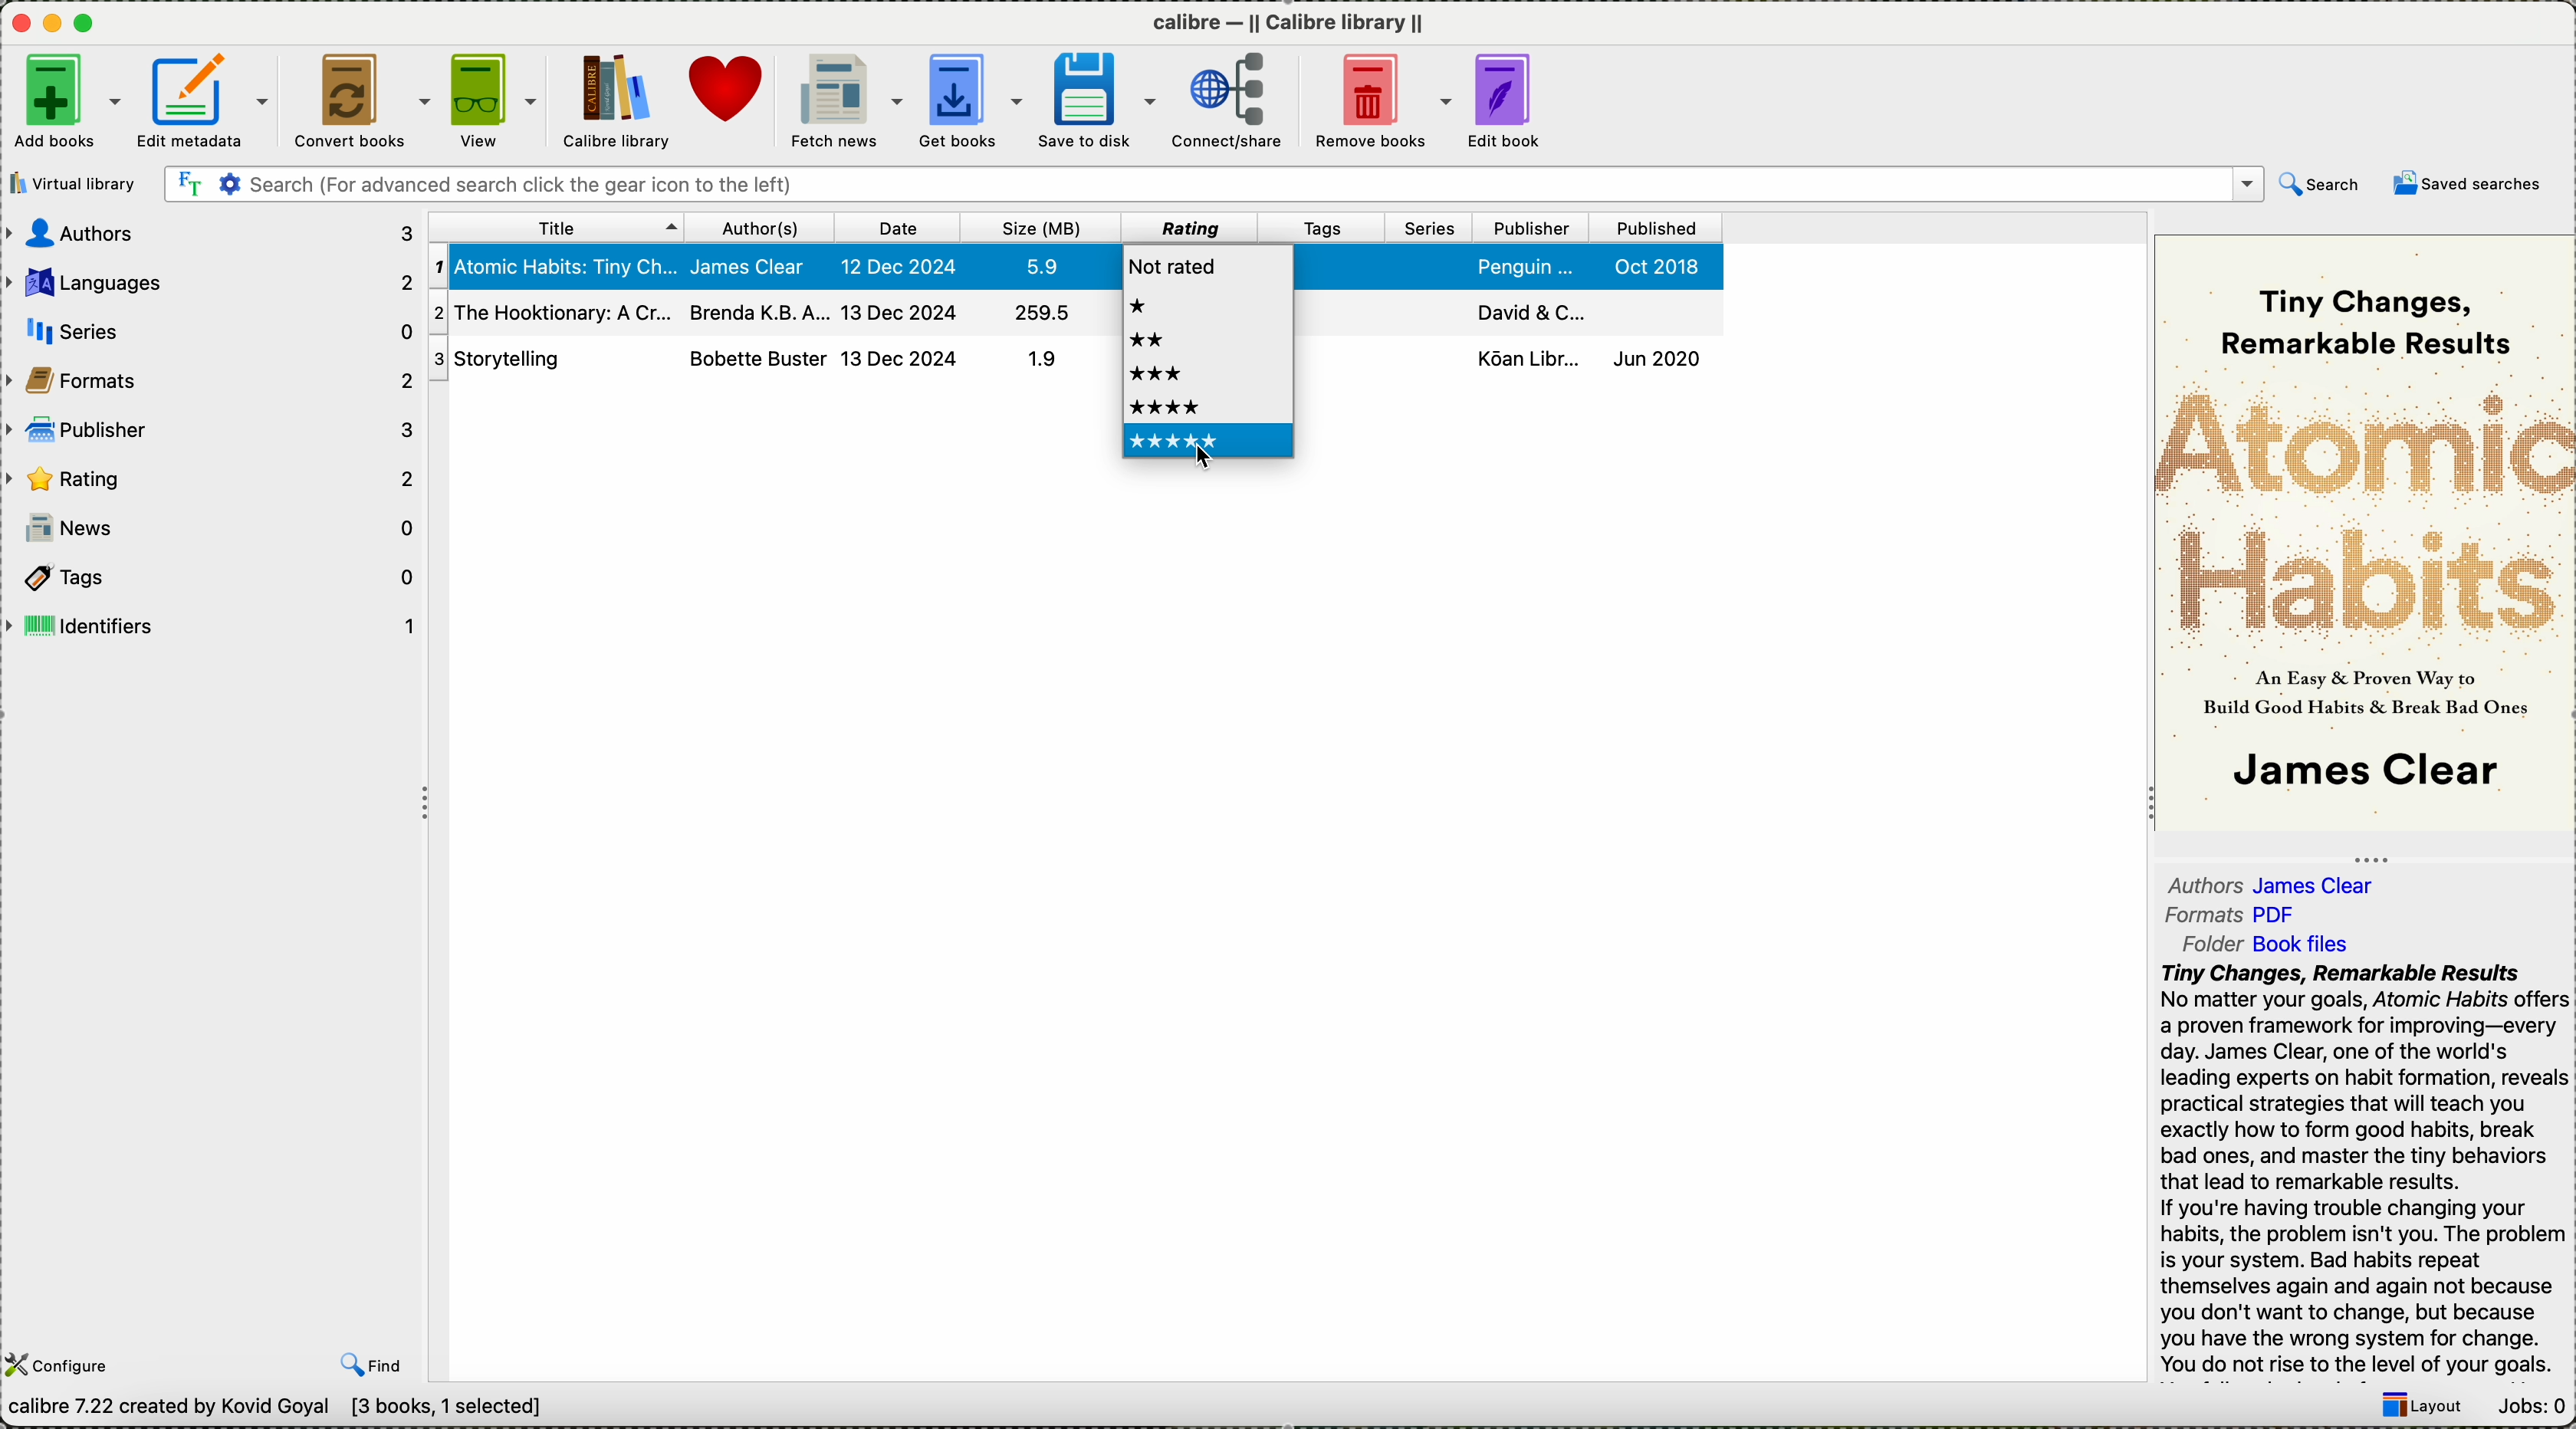  I want to click on publisher, so click(1531, 225).